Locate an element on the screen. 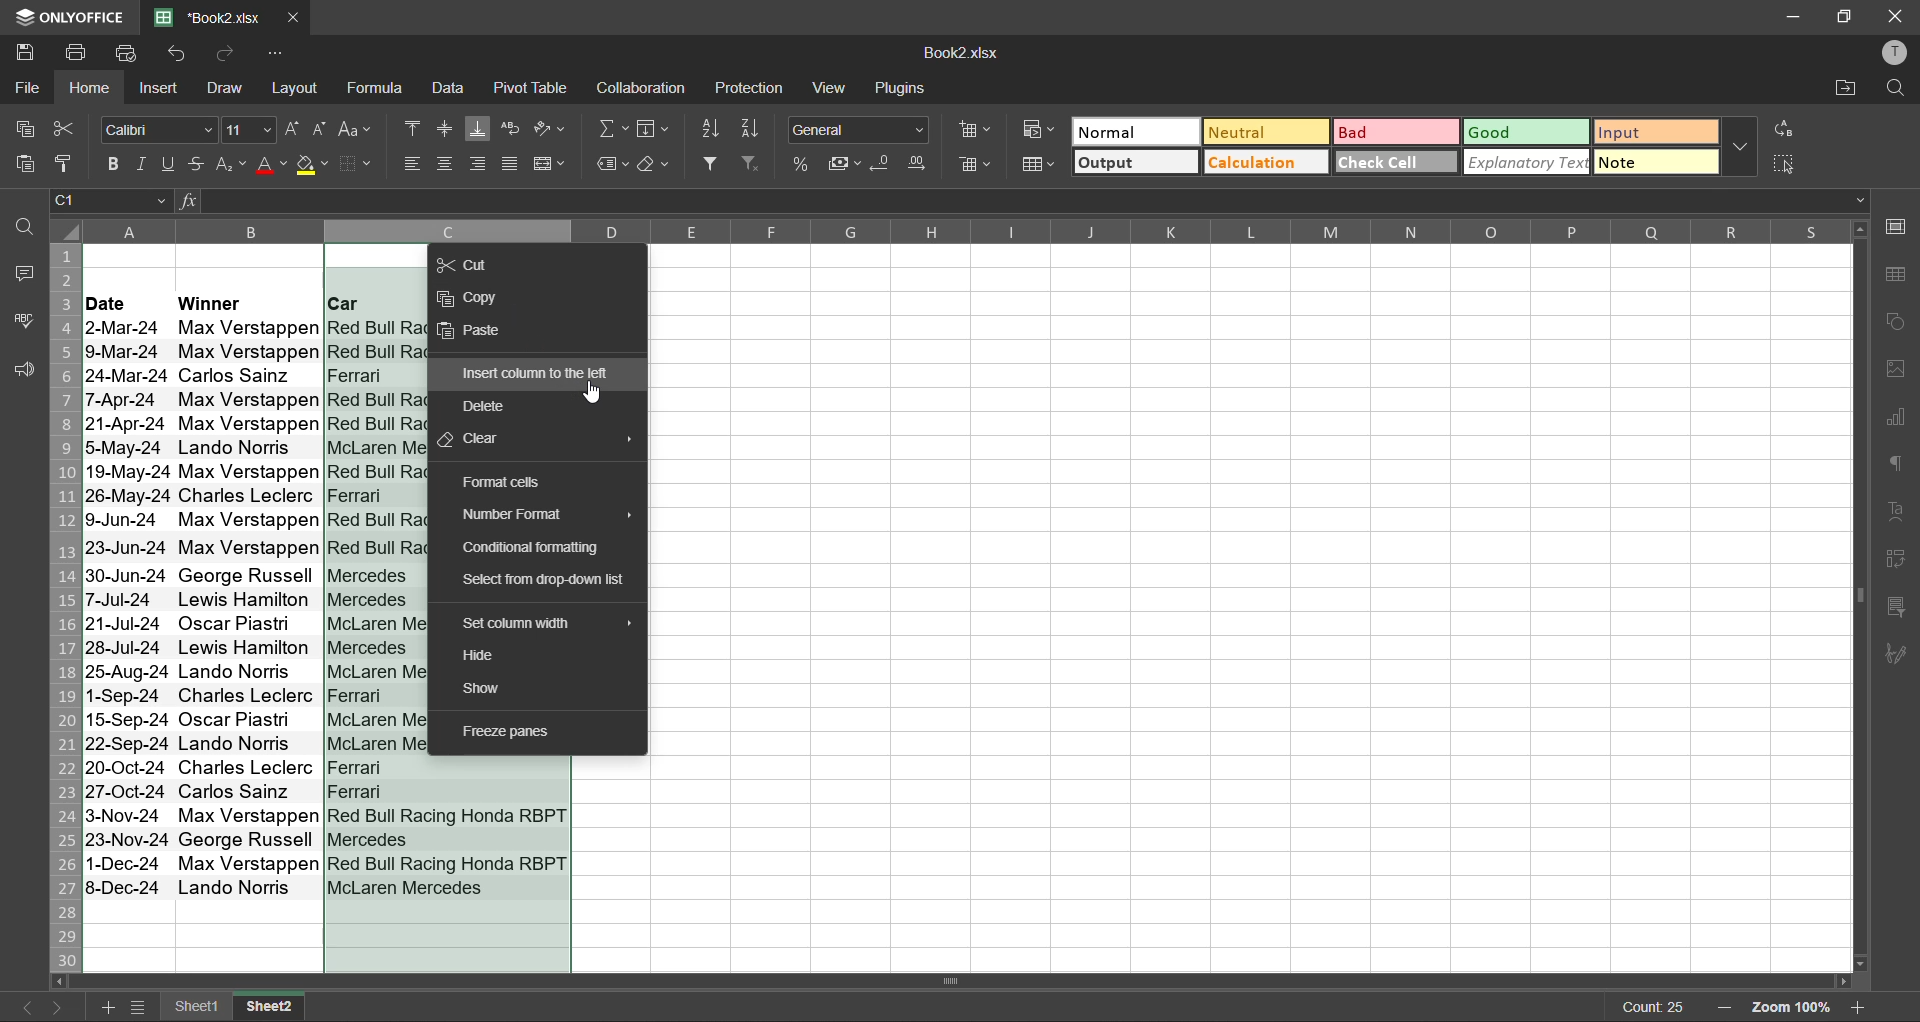 This screenshot has height=1022, width=1920. data is located at coordinates (455, 91).